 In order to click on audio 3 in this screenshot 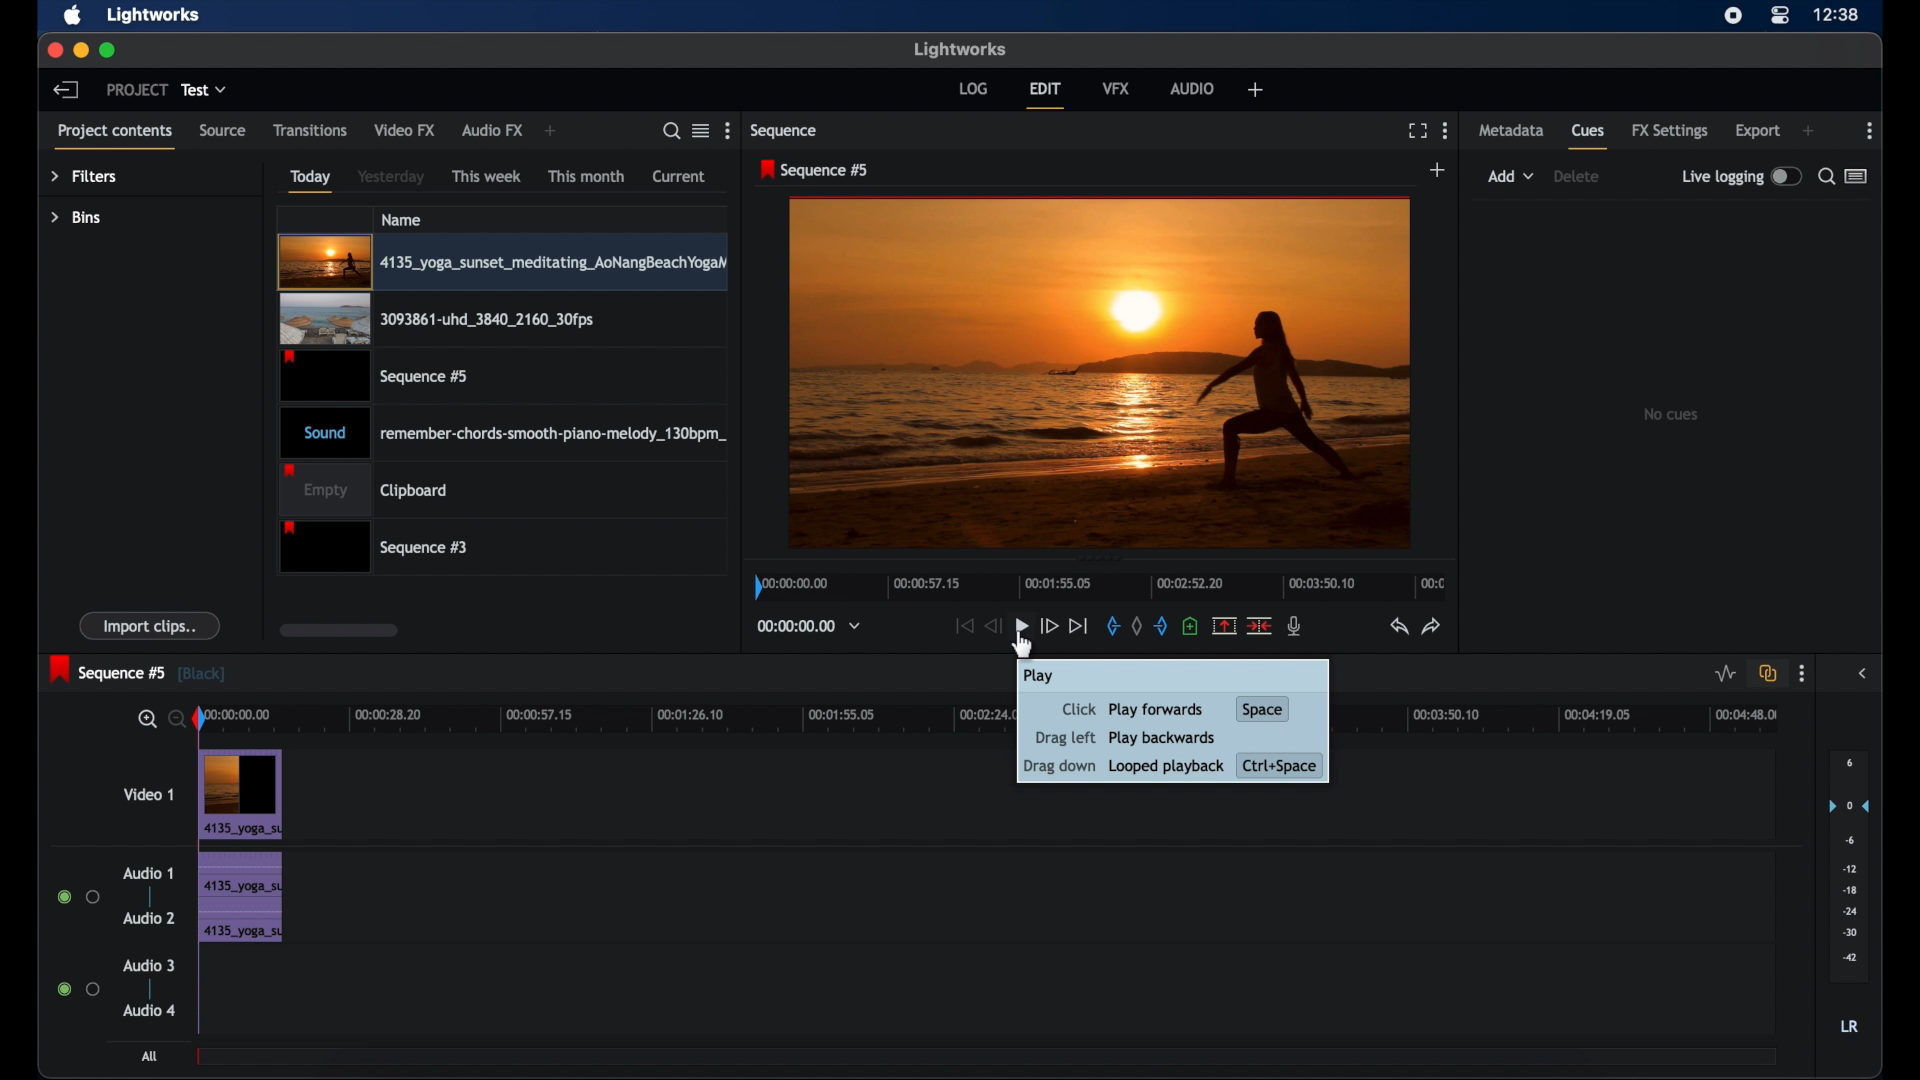, I will do `click(146, 966)`.